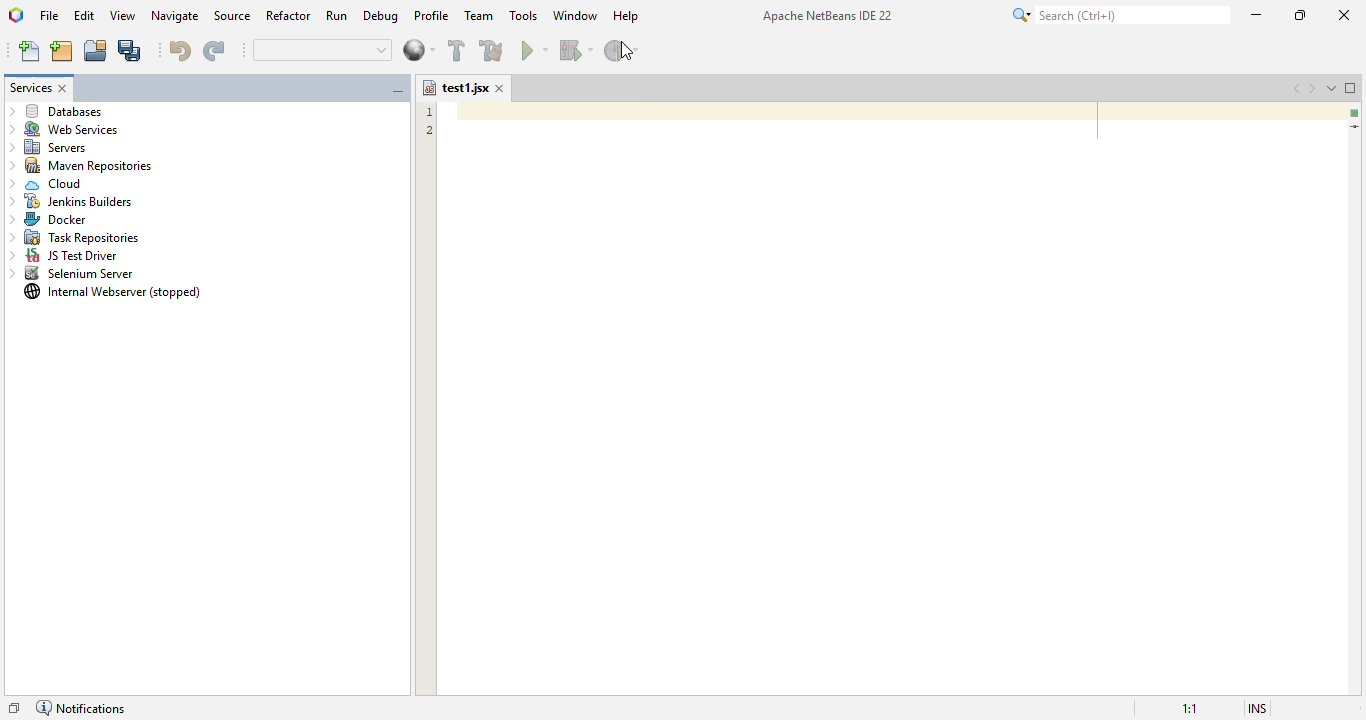  I want to click on refactor, so click(289, 15).